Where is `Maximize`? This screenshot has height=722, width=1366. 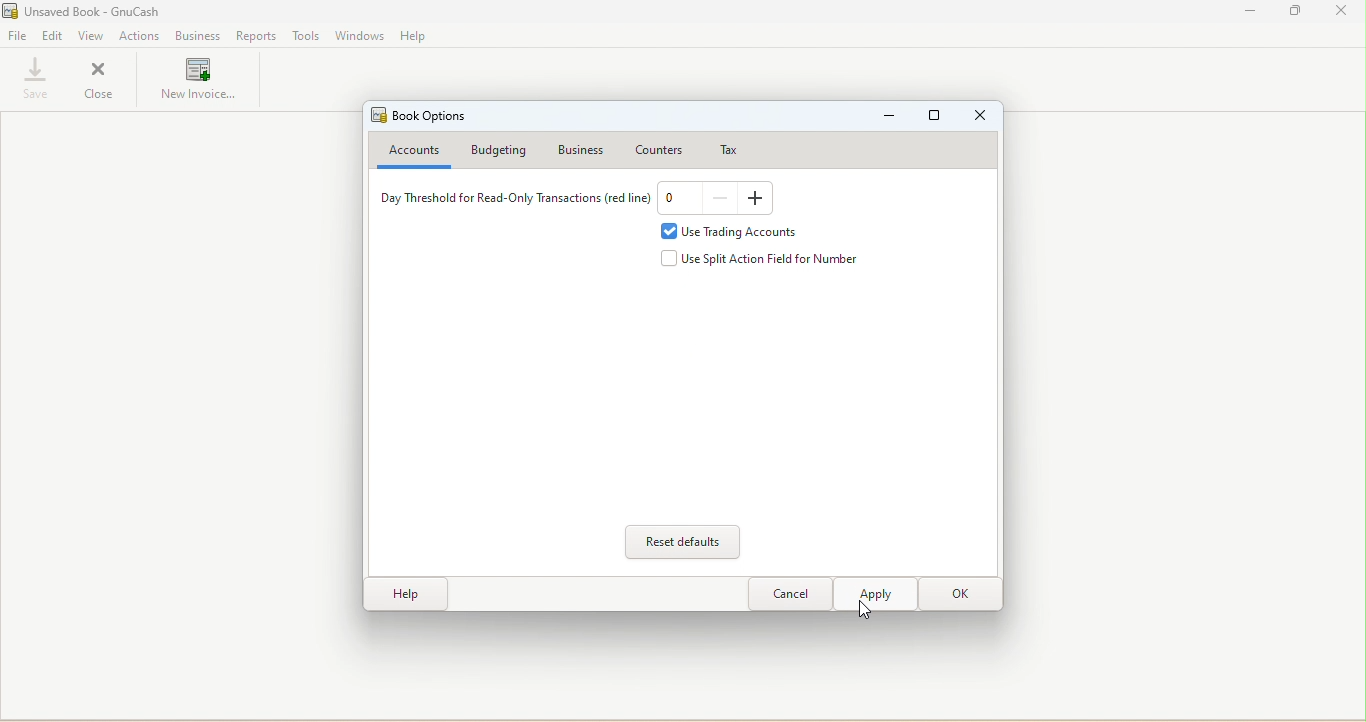
Maximize is located at coordinates (1294, 12).